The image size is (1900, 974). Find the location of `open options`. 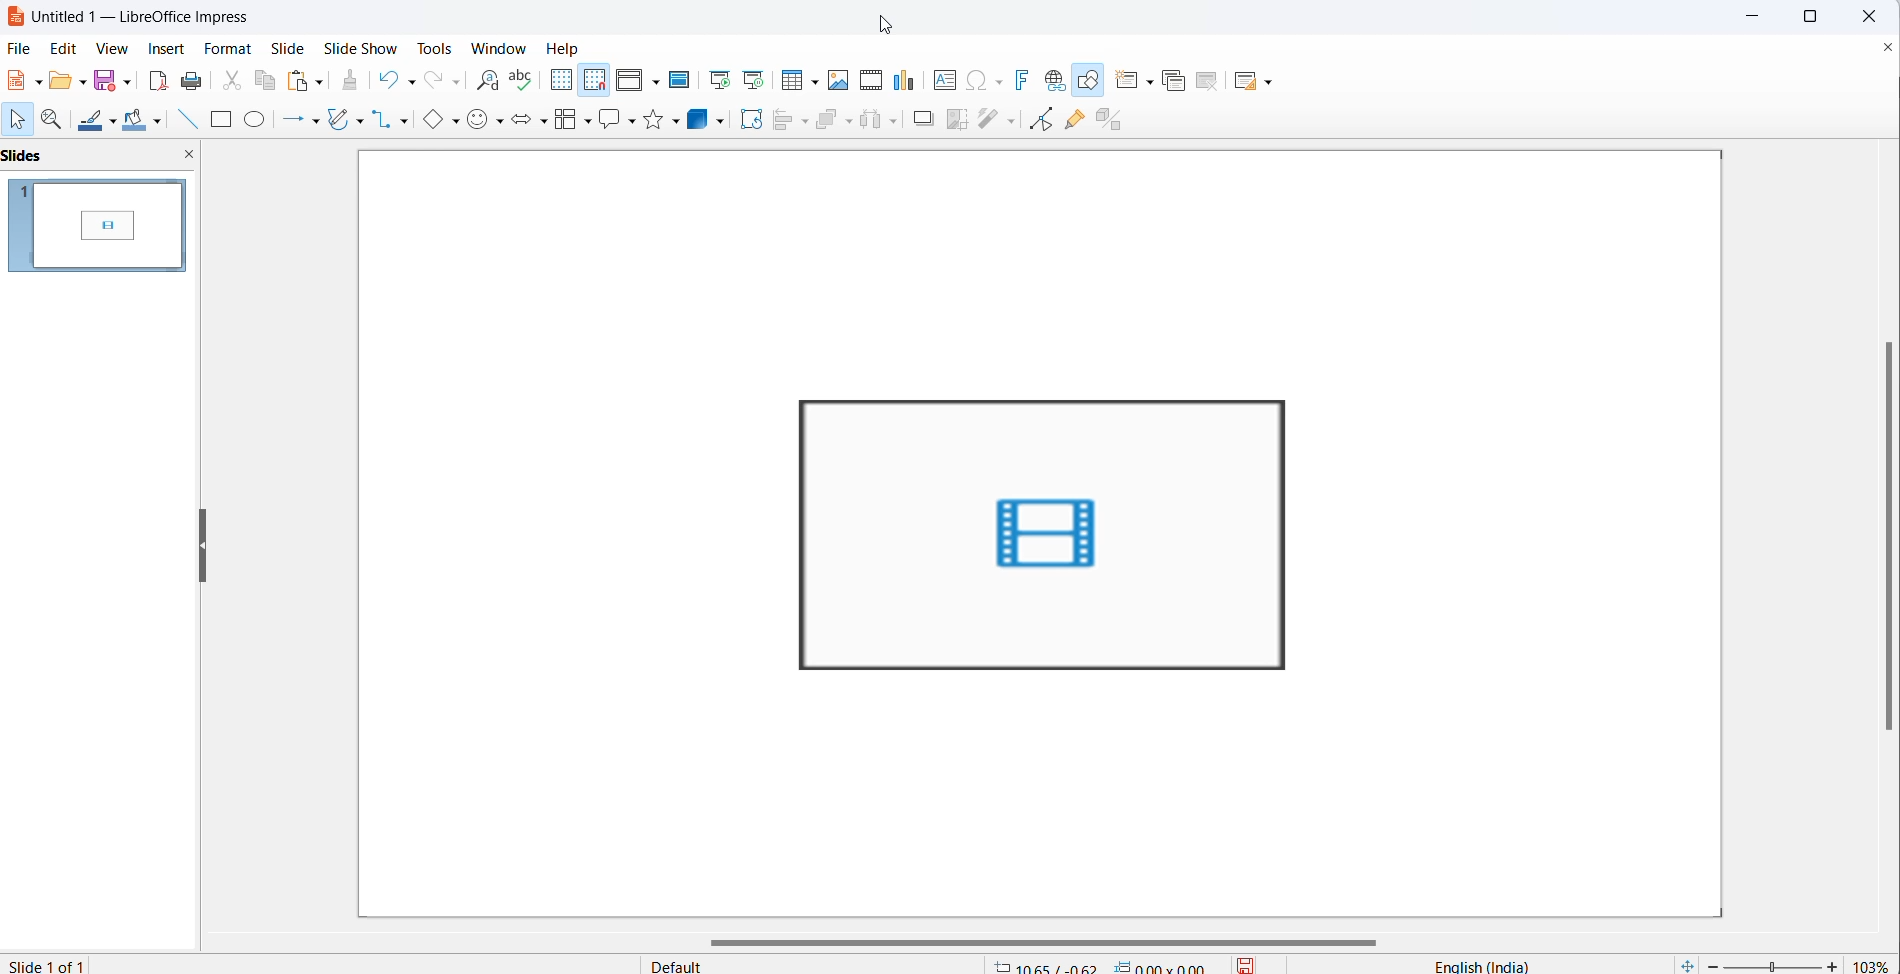

open options is located at coordinates (81, 82).